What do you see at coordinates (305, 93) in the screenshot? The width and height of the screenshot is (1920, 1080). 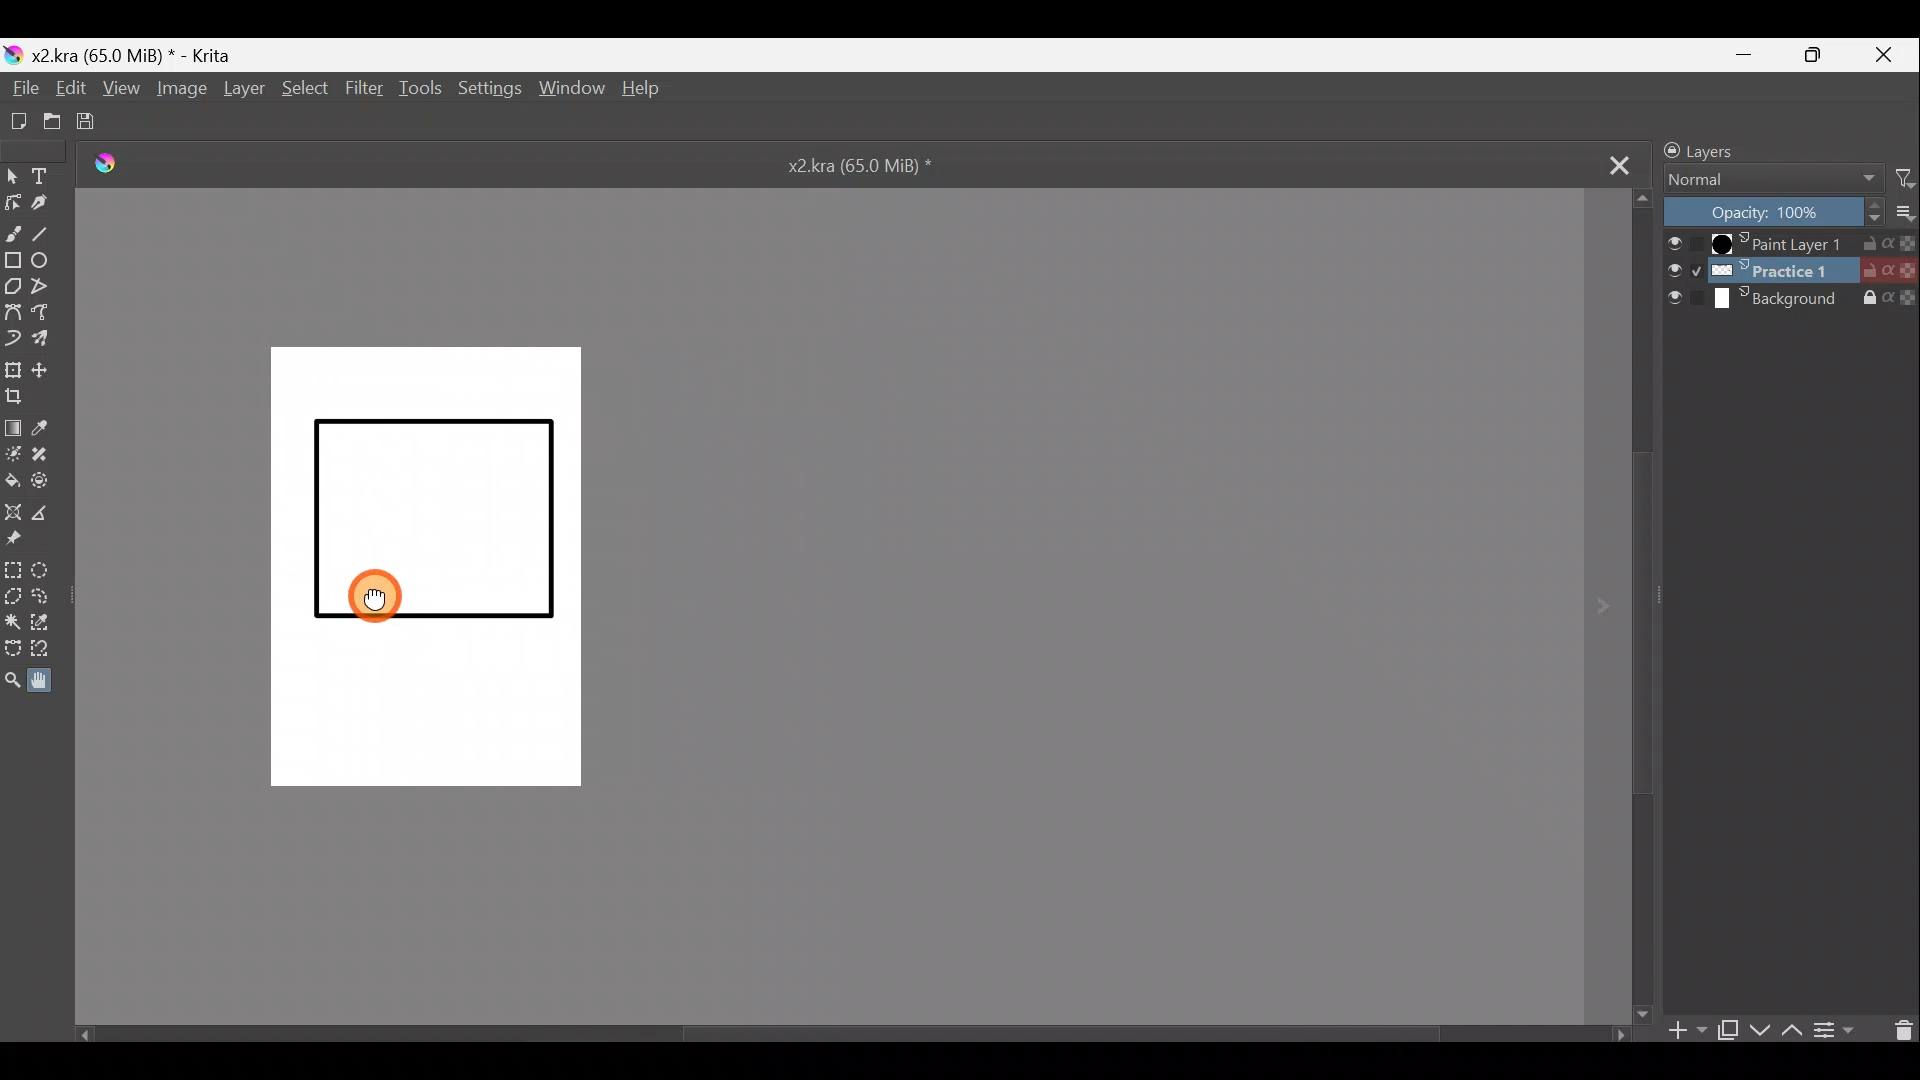 I see `Select` at bounding box center [305, 93].